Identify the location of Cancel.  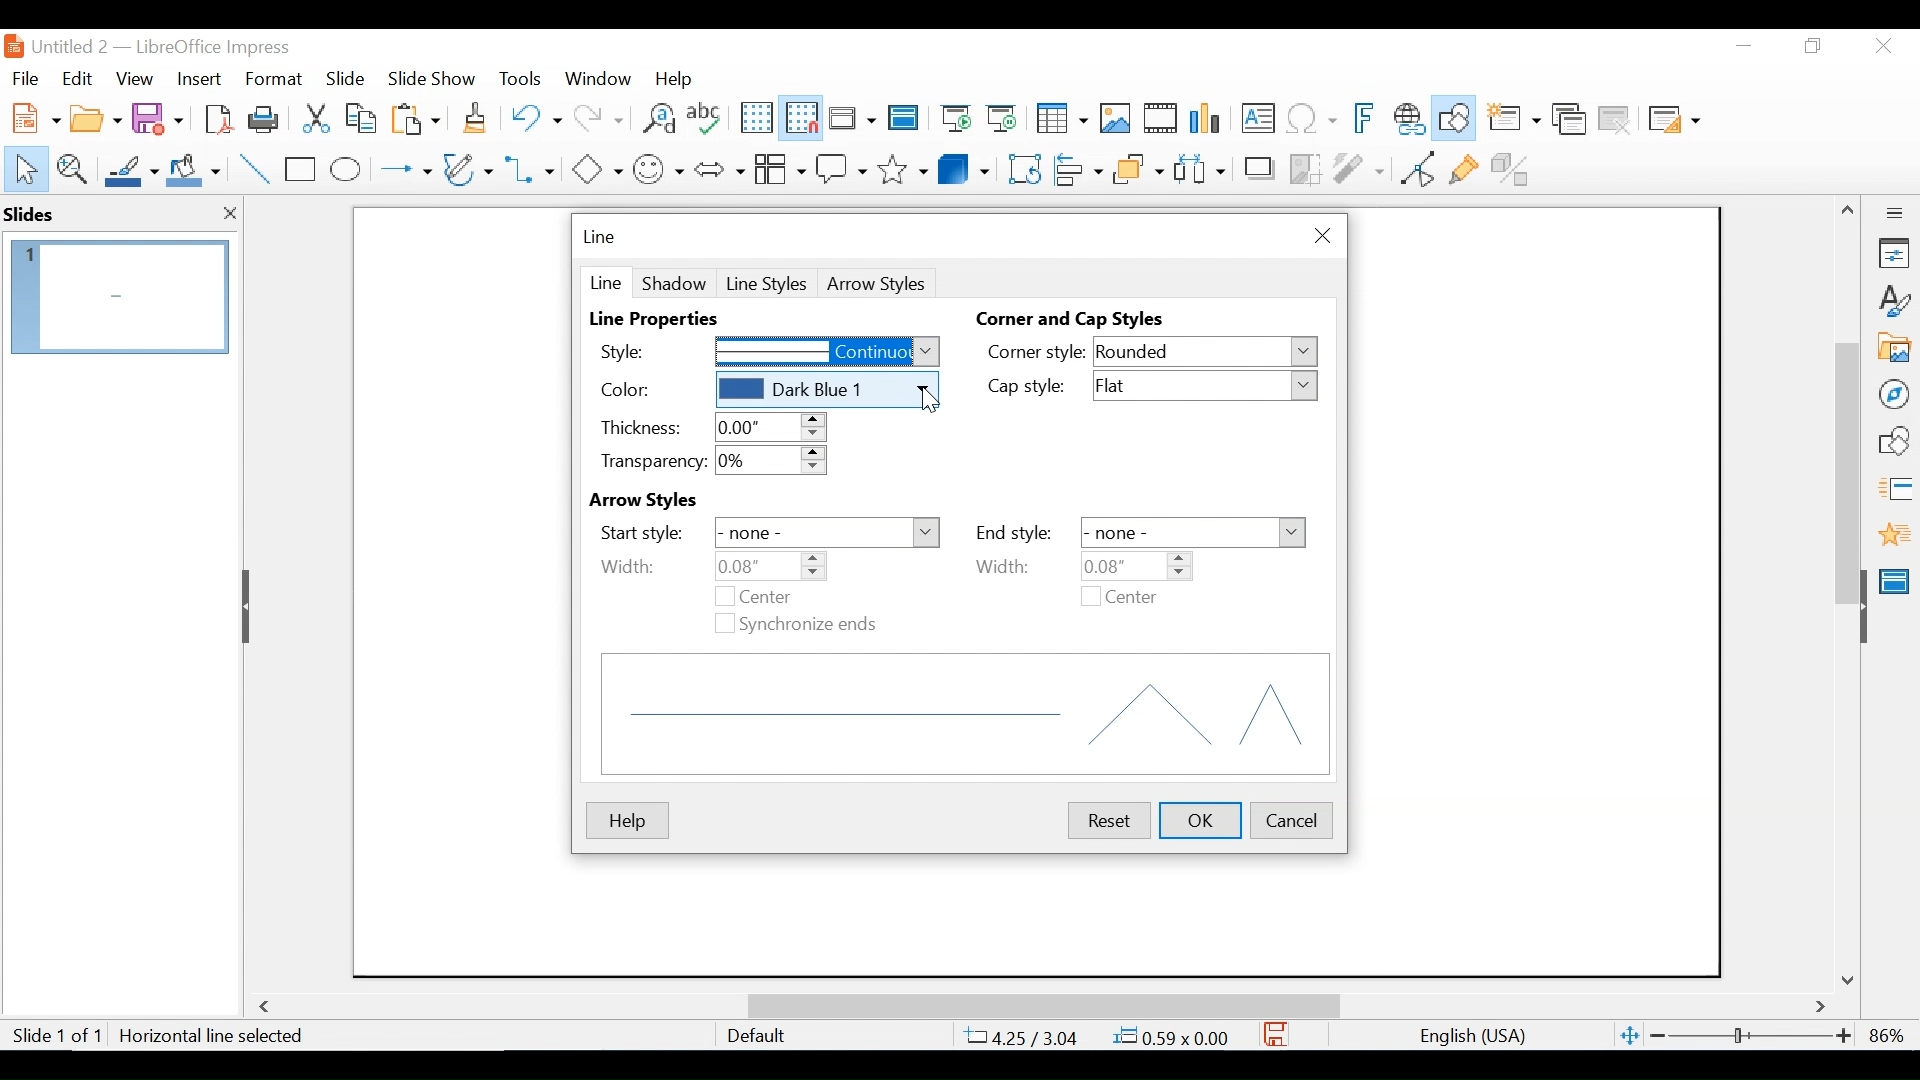
(1292, 818).